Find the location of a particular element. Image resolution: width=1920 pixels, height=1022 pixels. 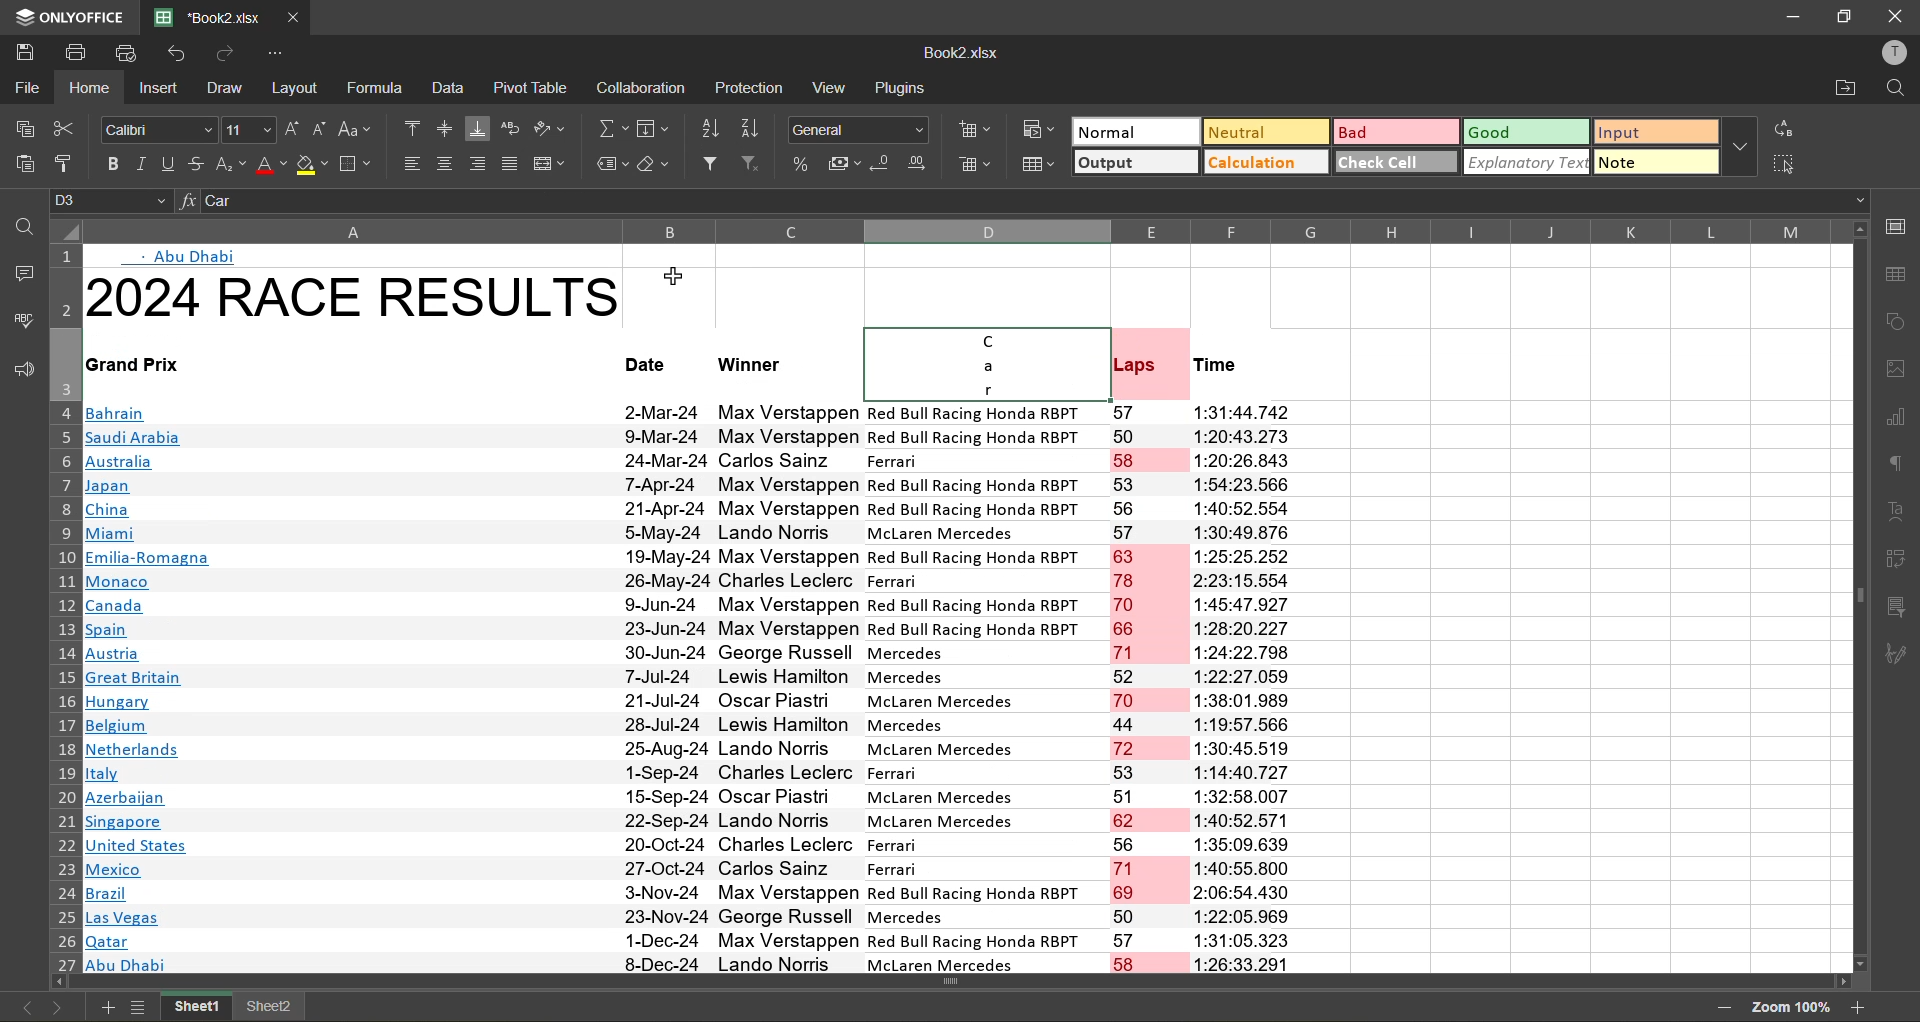

change case is located at coordinates (356, 130).